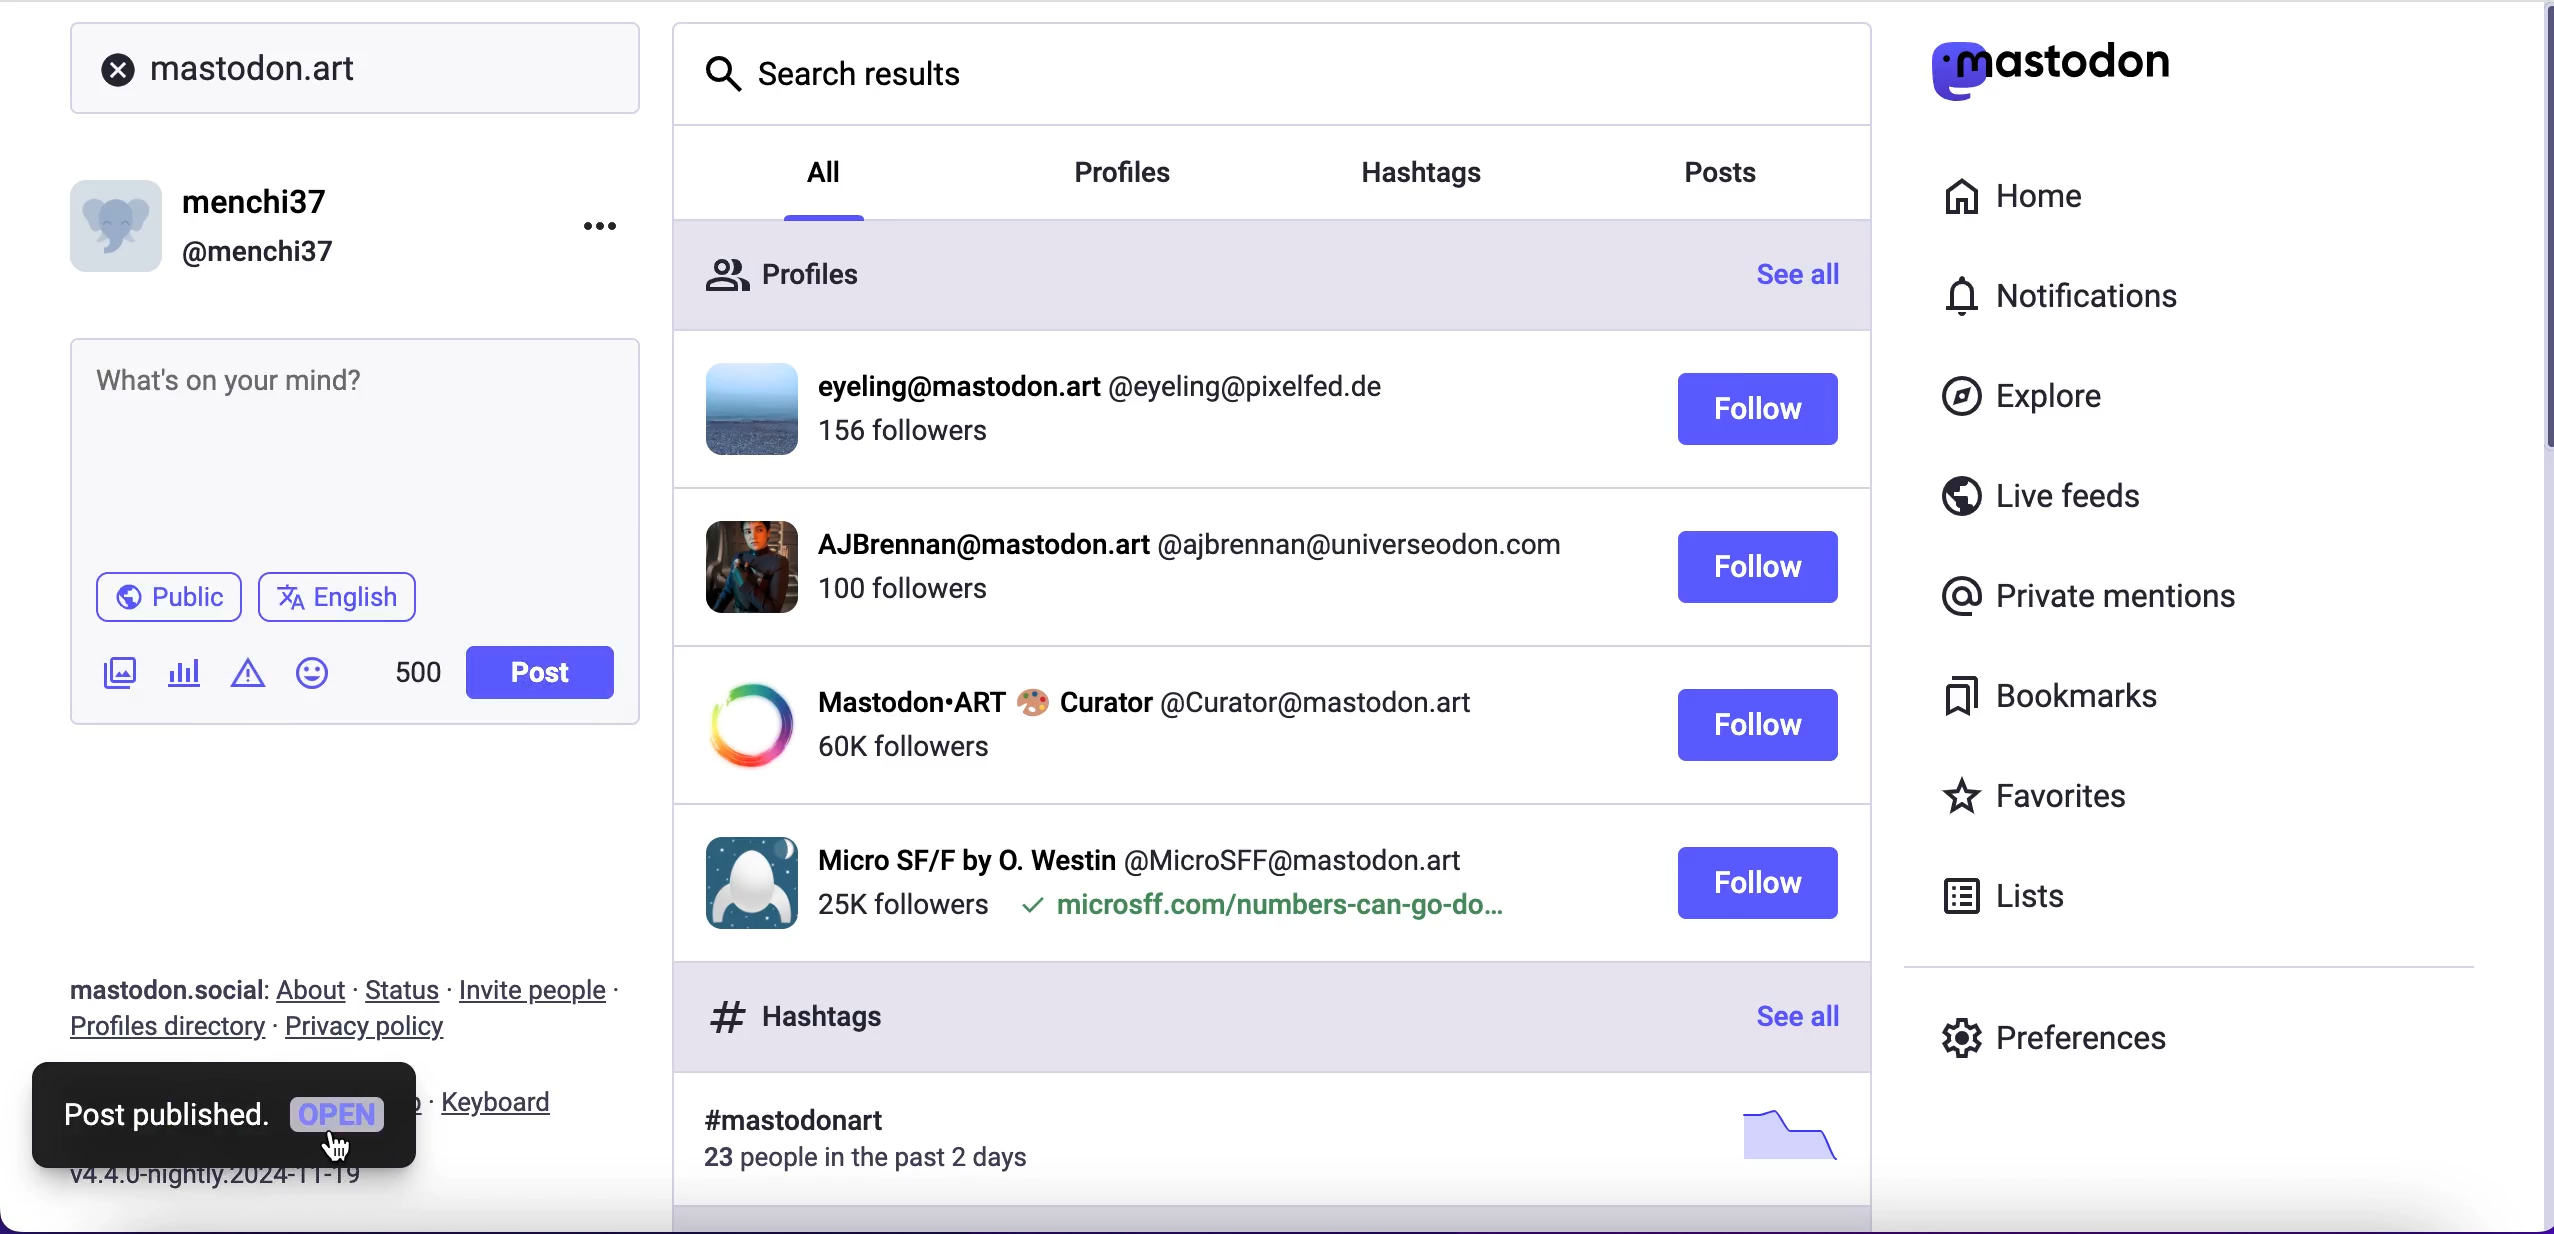 Image resolution: width=2554 pixels, height=1234 pixels. What do you see at coordinates (163, 1115) in the screenshot?
I see `post published` at bounding box center [163, 1115].